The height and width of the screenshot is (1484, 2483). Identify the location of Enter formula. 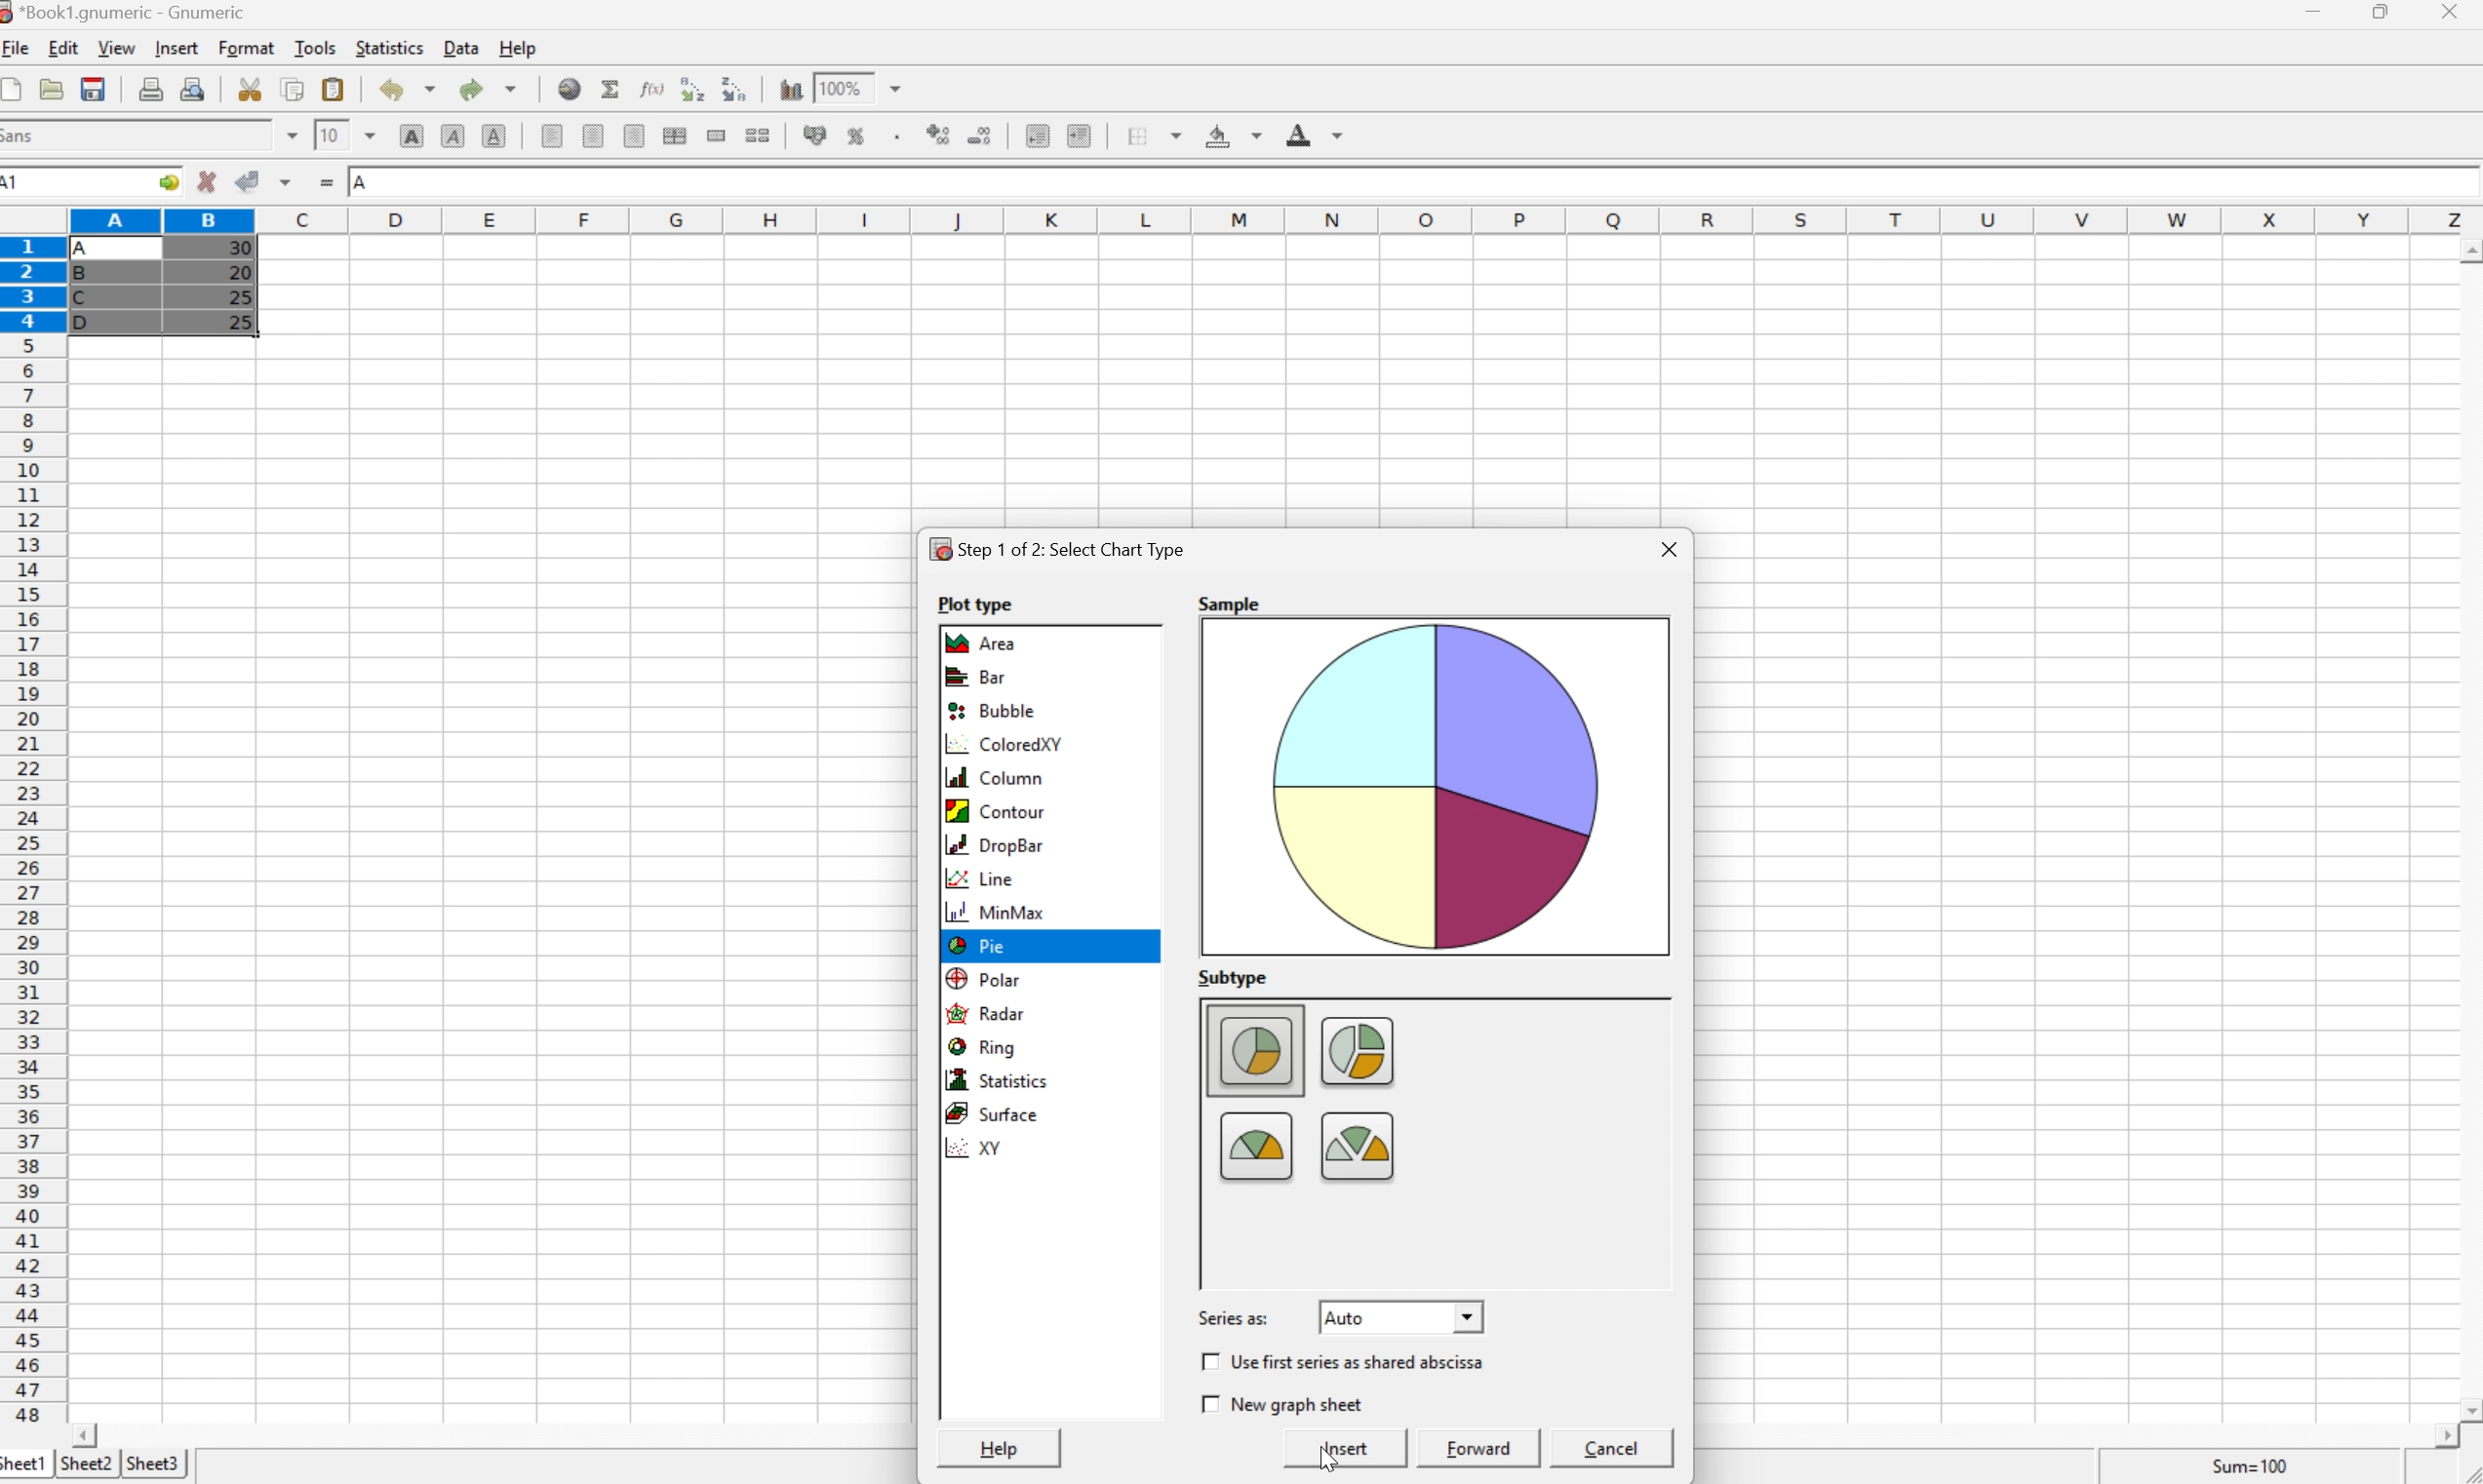
(326, 180).